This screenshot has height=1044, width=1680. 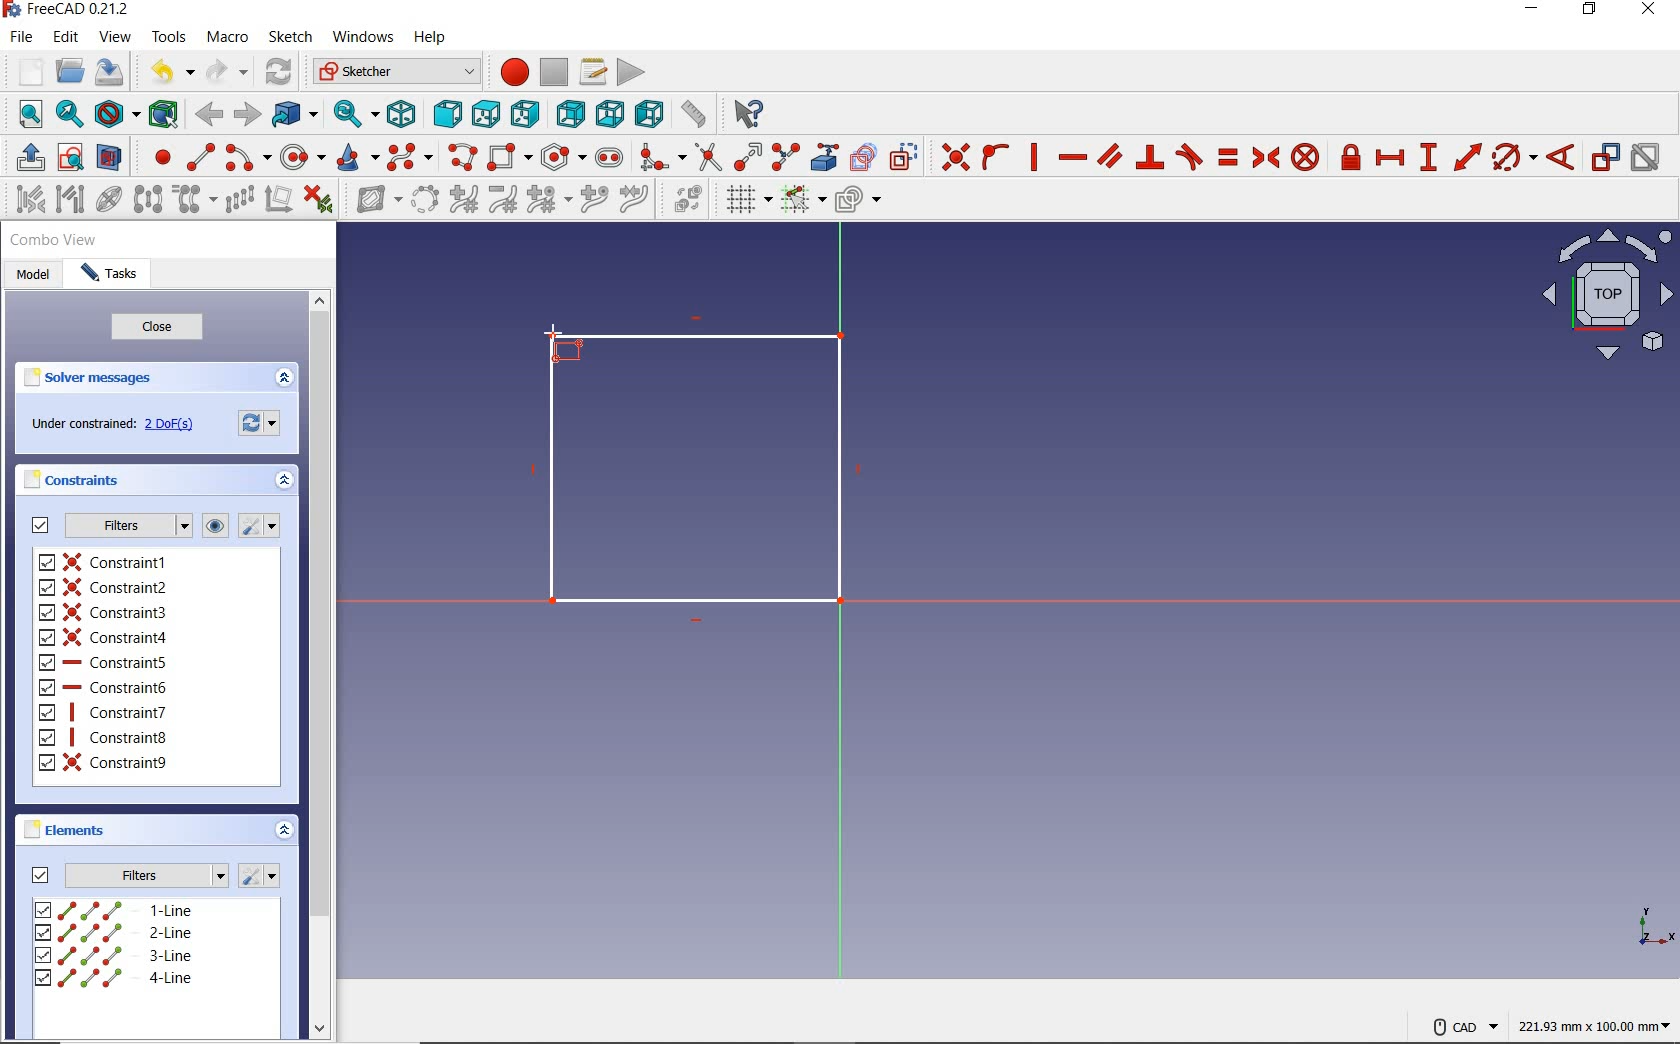 What do you see at coordinates (296, 117) in the screenshot?
I see `got to linked object` at bounding box center [296, 117].